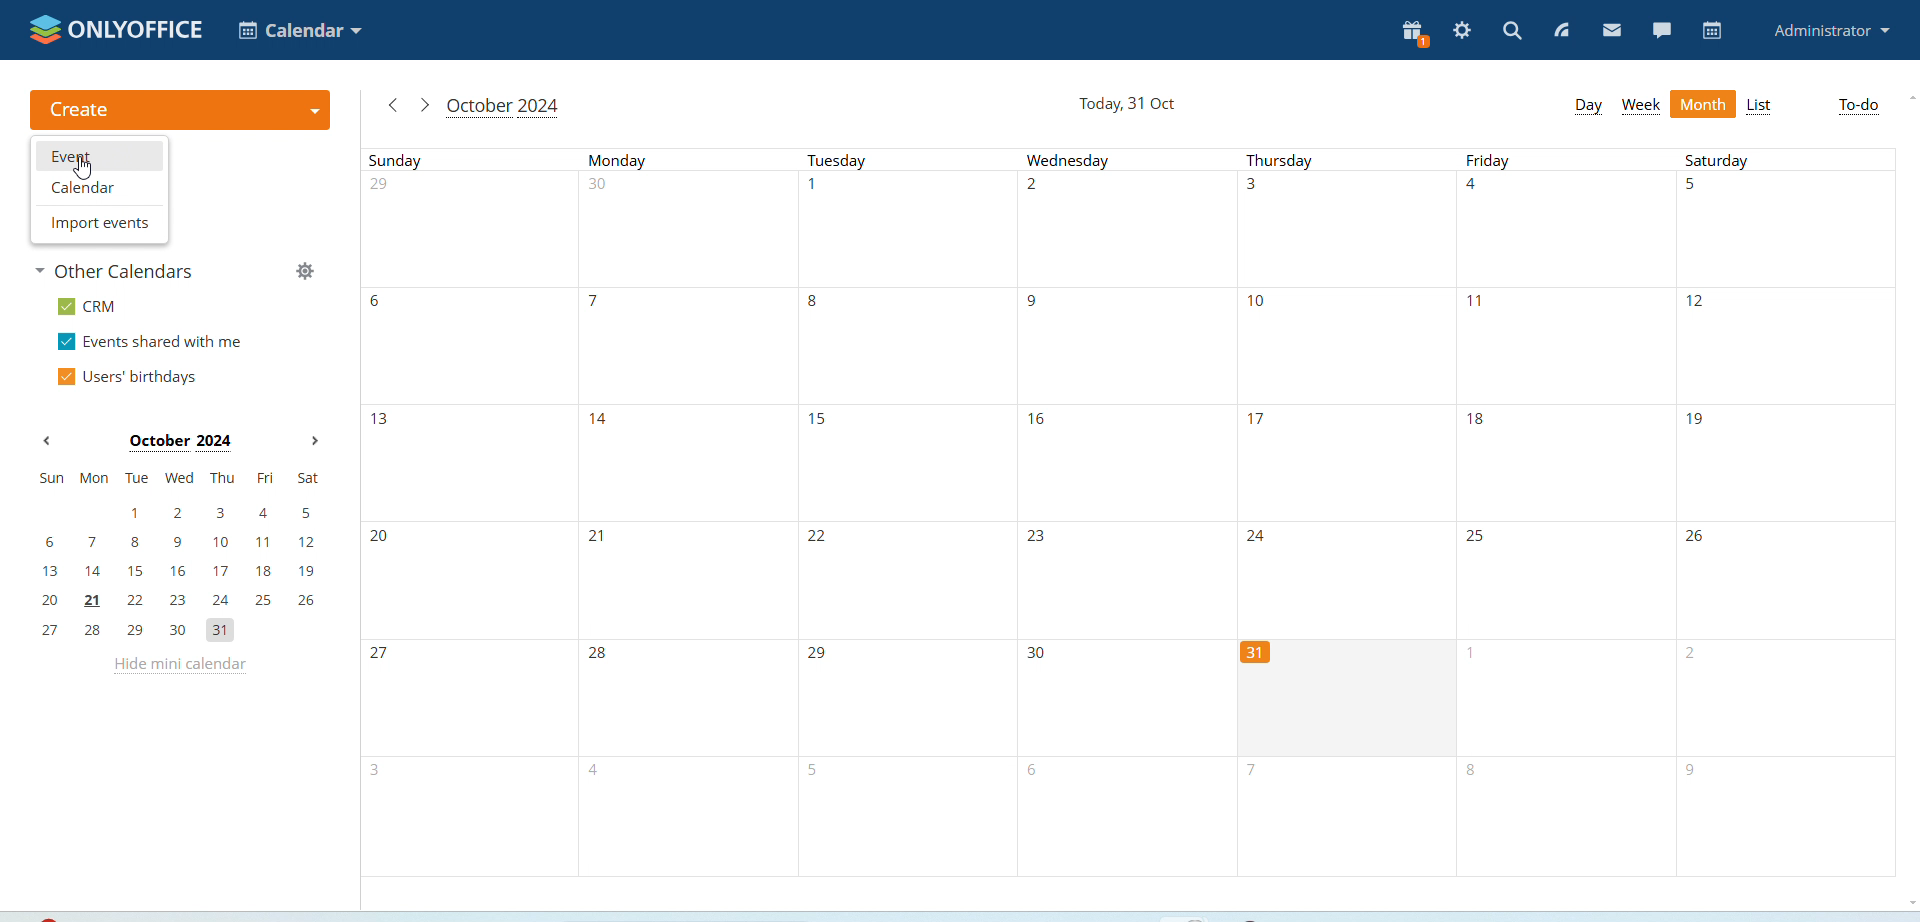 The width and height of the screenshot is (1920, 922). Describe the element at coordinates (1512, 32) in the screenshot. I see `search` at that location.